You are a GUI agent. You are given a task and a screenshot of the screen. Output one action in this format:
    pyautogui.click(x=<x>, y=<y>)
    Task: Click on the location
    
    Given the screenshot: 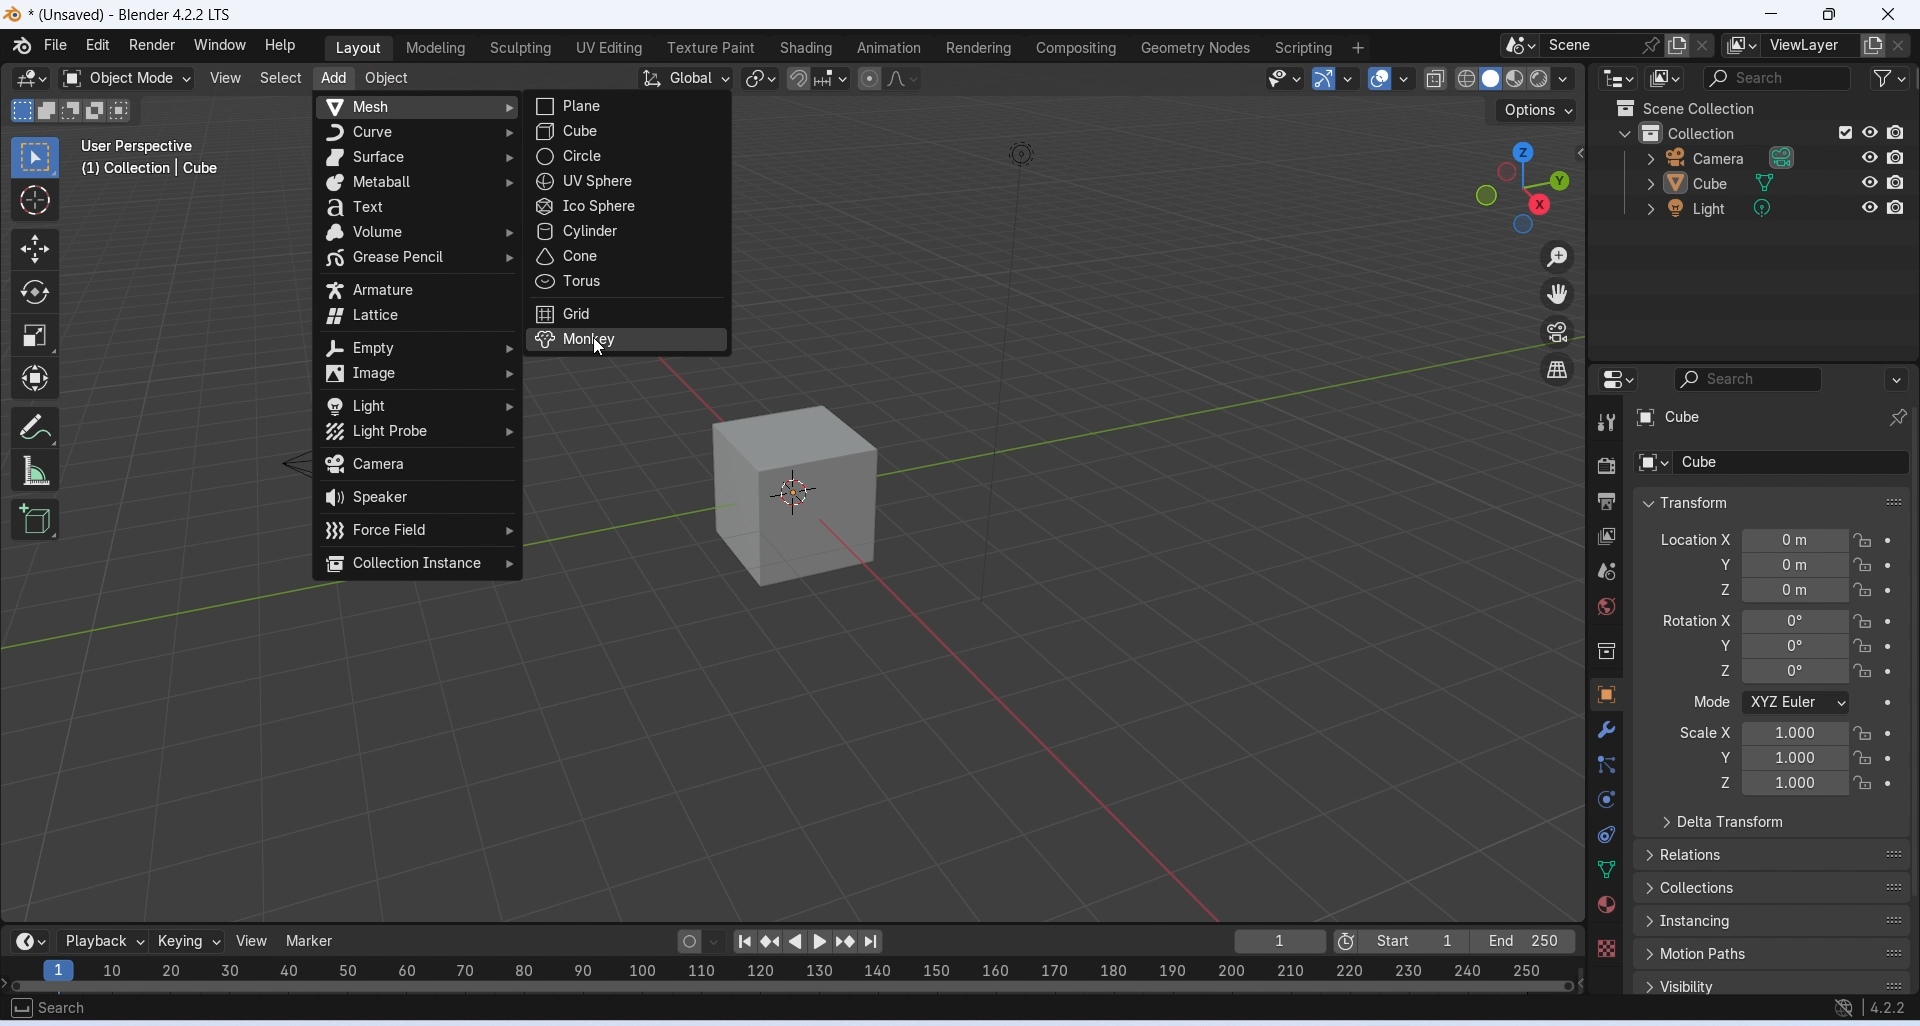 What is the action you would take?
    pyautogui.click(x=1797, y=540)
    